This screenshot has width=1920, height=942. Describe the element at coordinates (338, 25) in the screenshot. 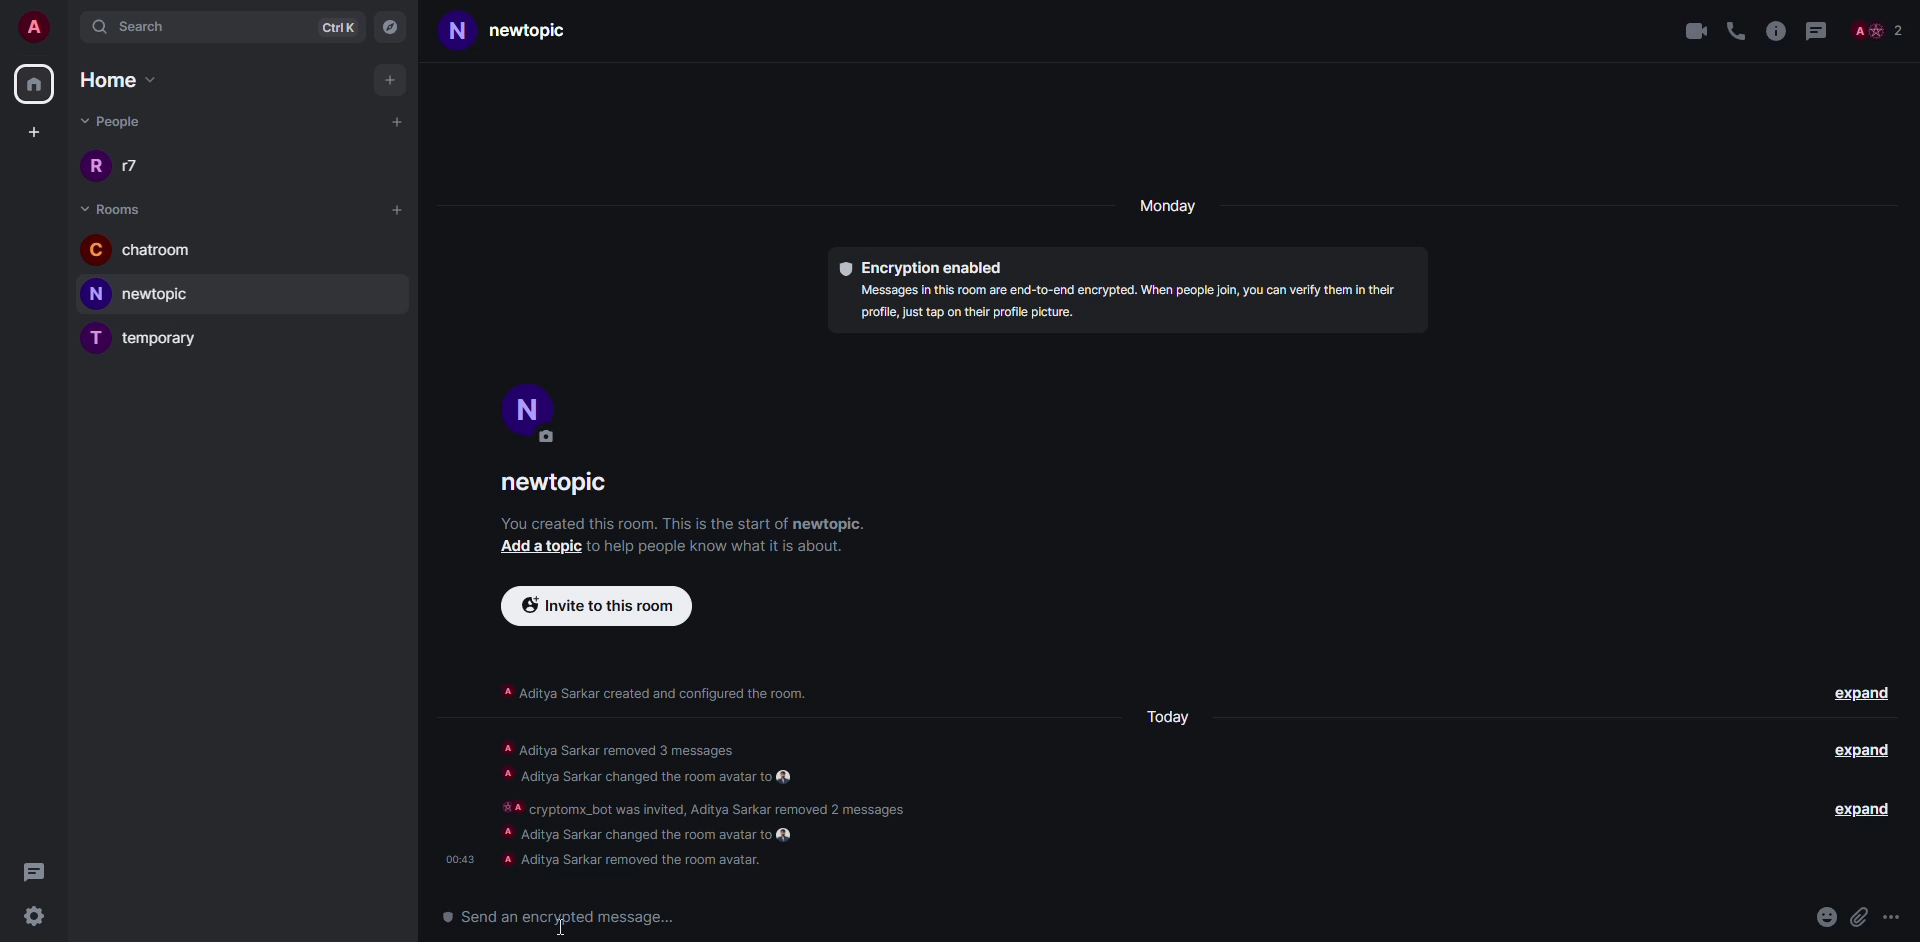

I see `ctrlK` at that location.